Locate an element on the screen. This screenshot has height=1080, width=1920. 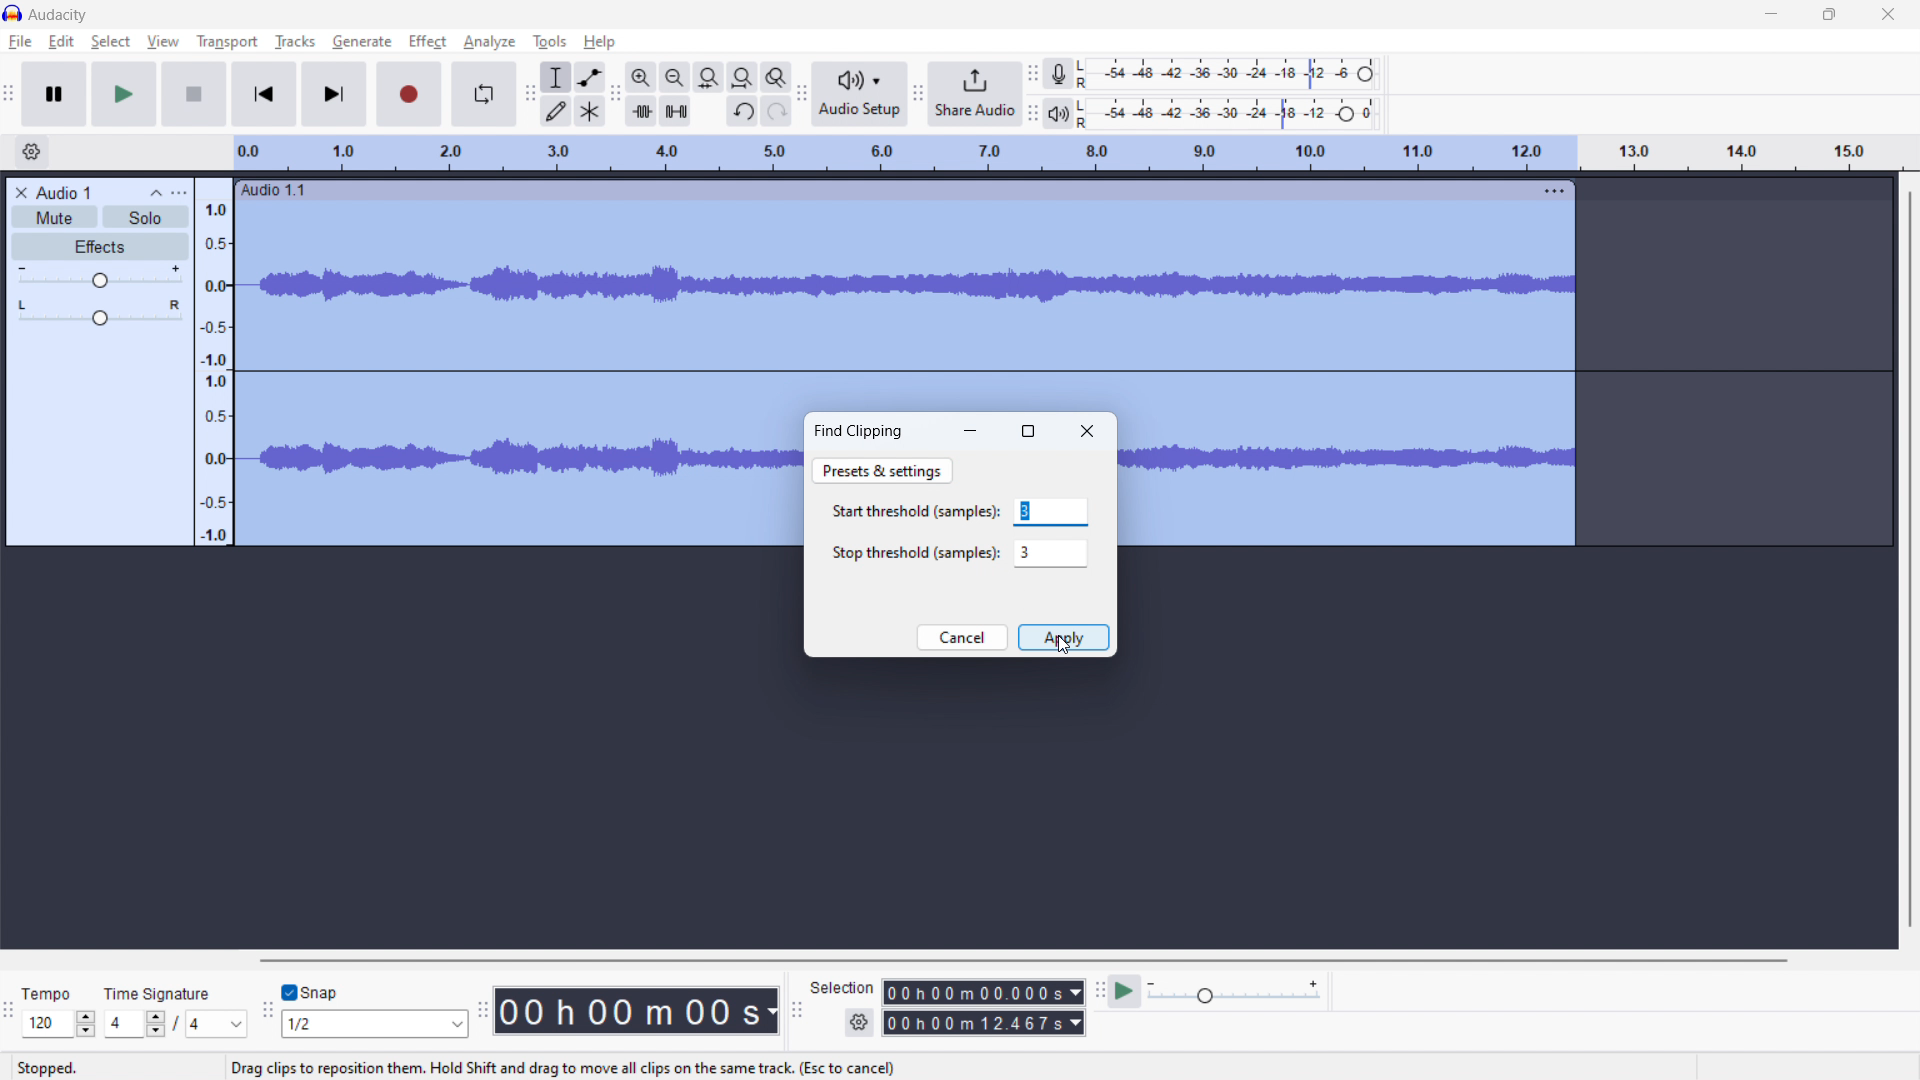
start threshold is located at coordinates (1050, 512).